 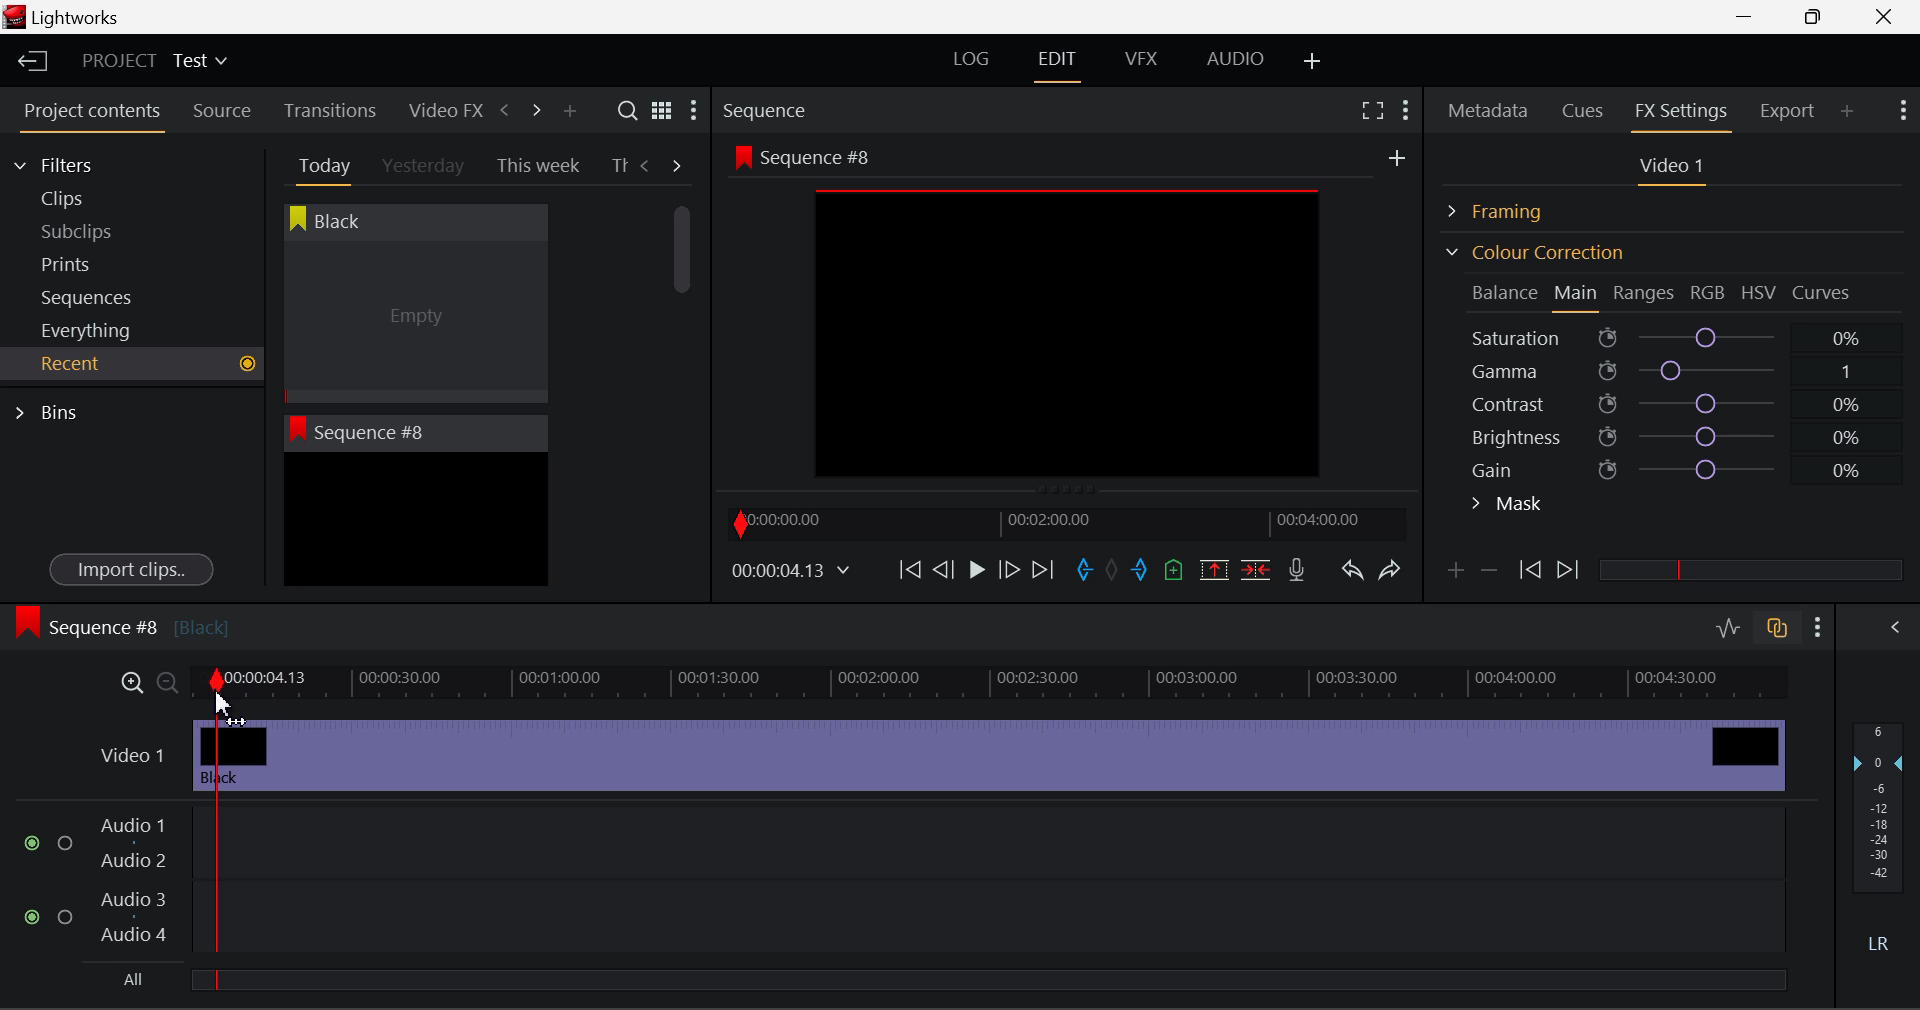 I want to click on This week Tab, so click(x=536, y=166).